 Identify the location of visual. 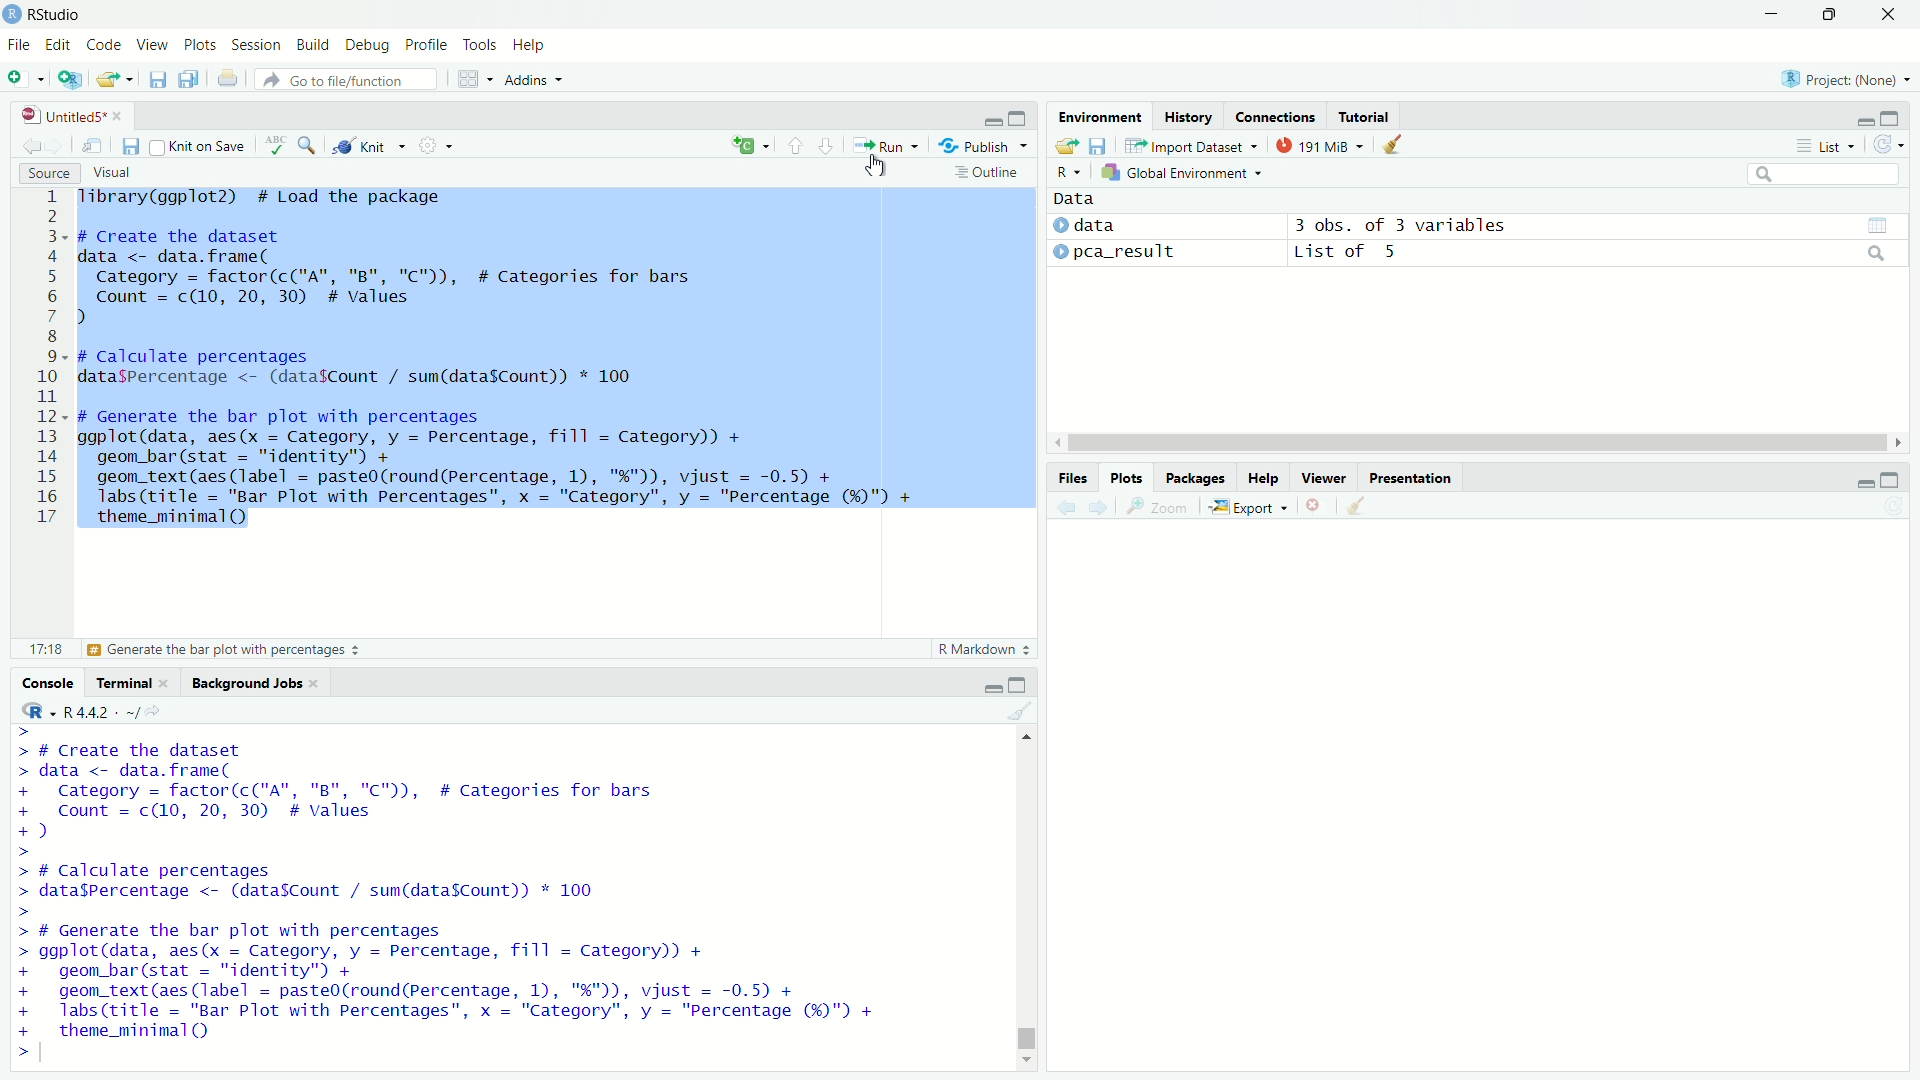
(117, 172).